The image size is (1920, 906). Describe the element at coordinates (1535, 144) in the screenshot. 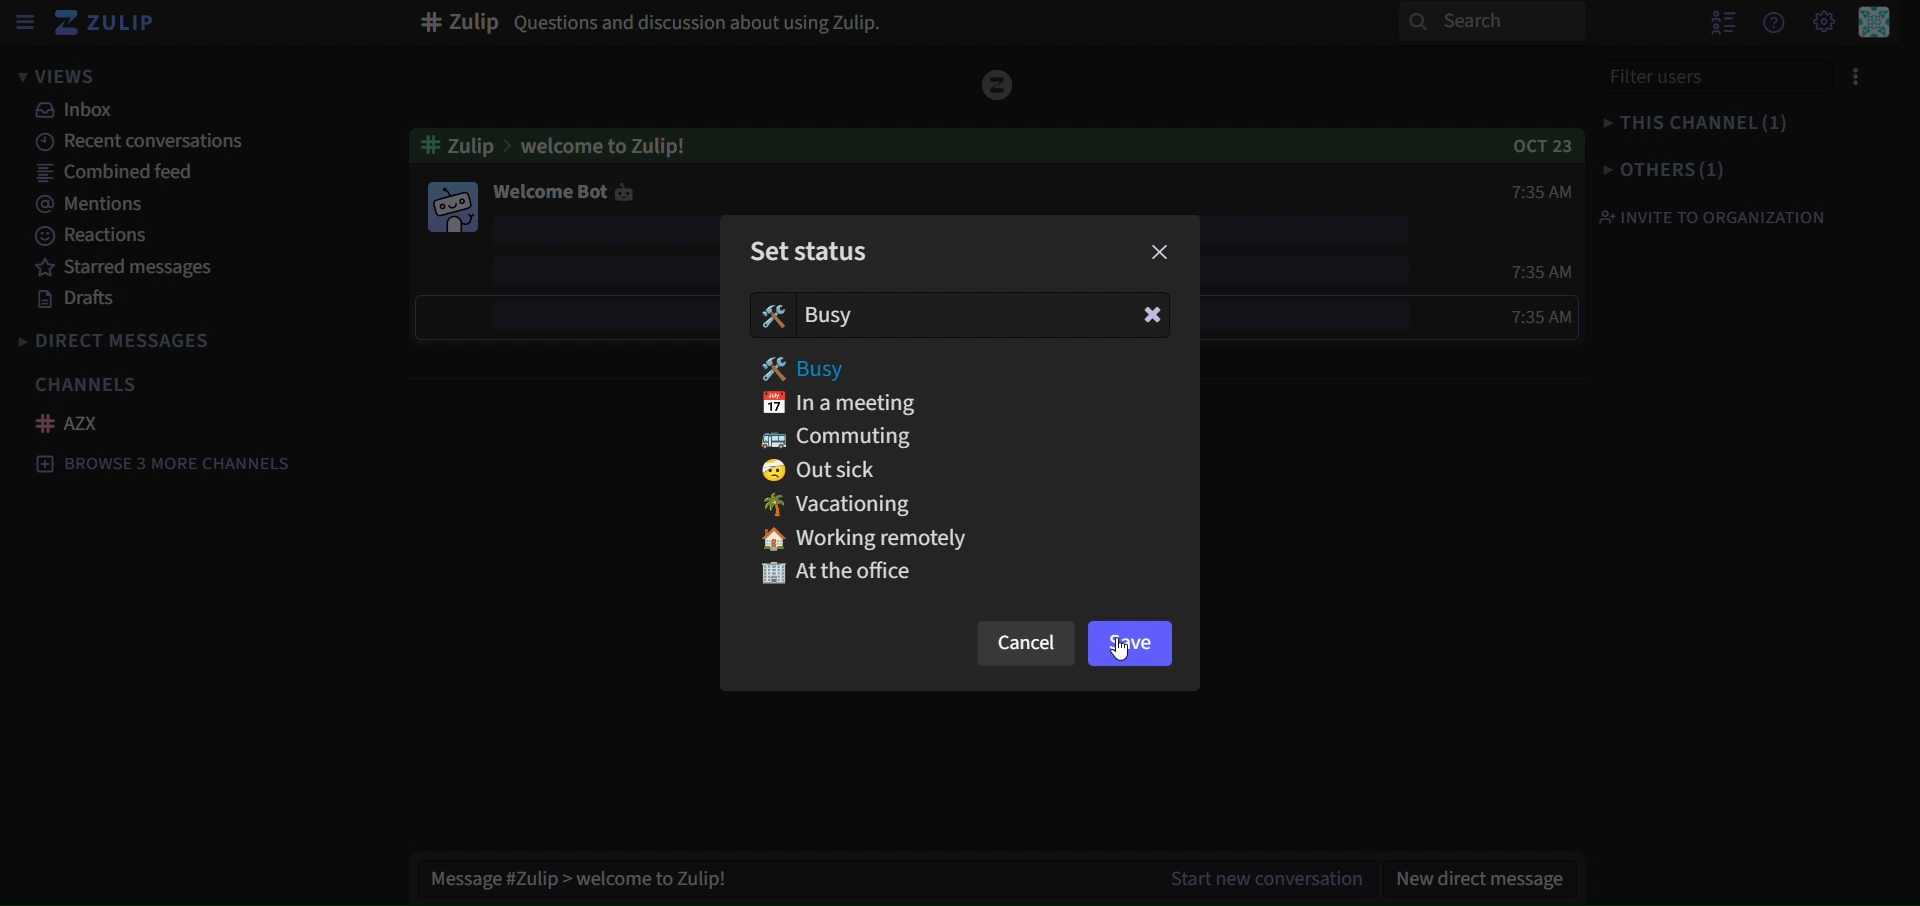

I see `OCT 23` at that location.